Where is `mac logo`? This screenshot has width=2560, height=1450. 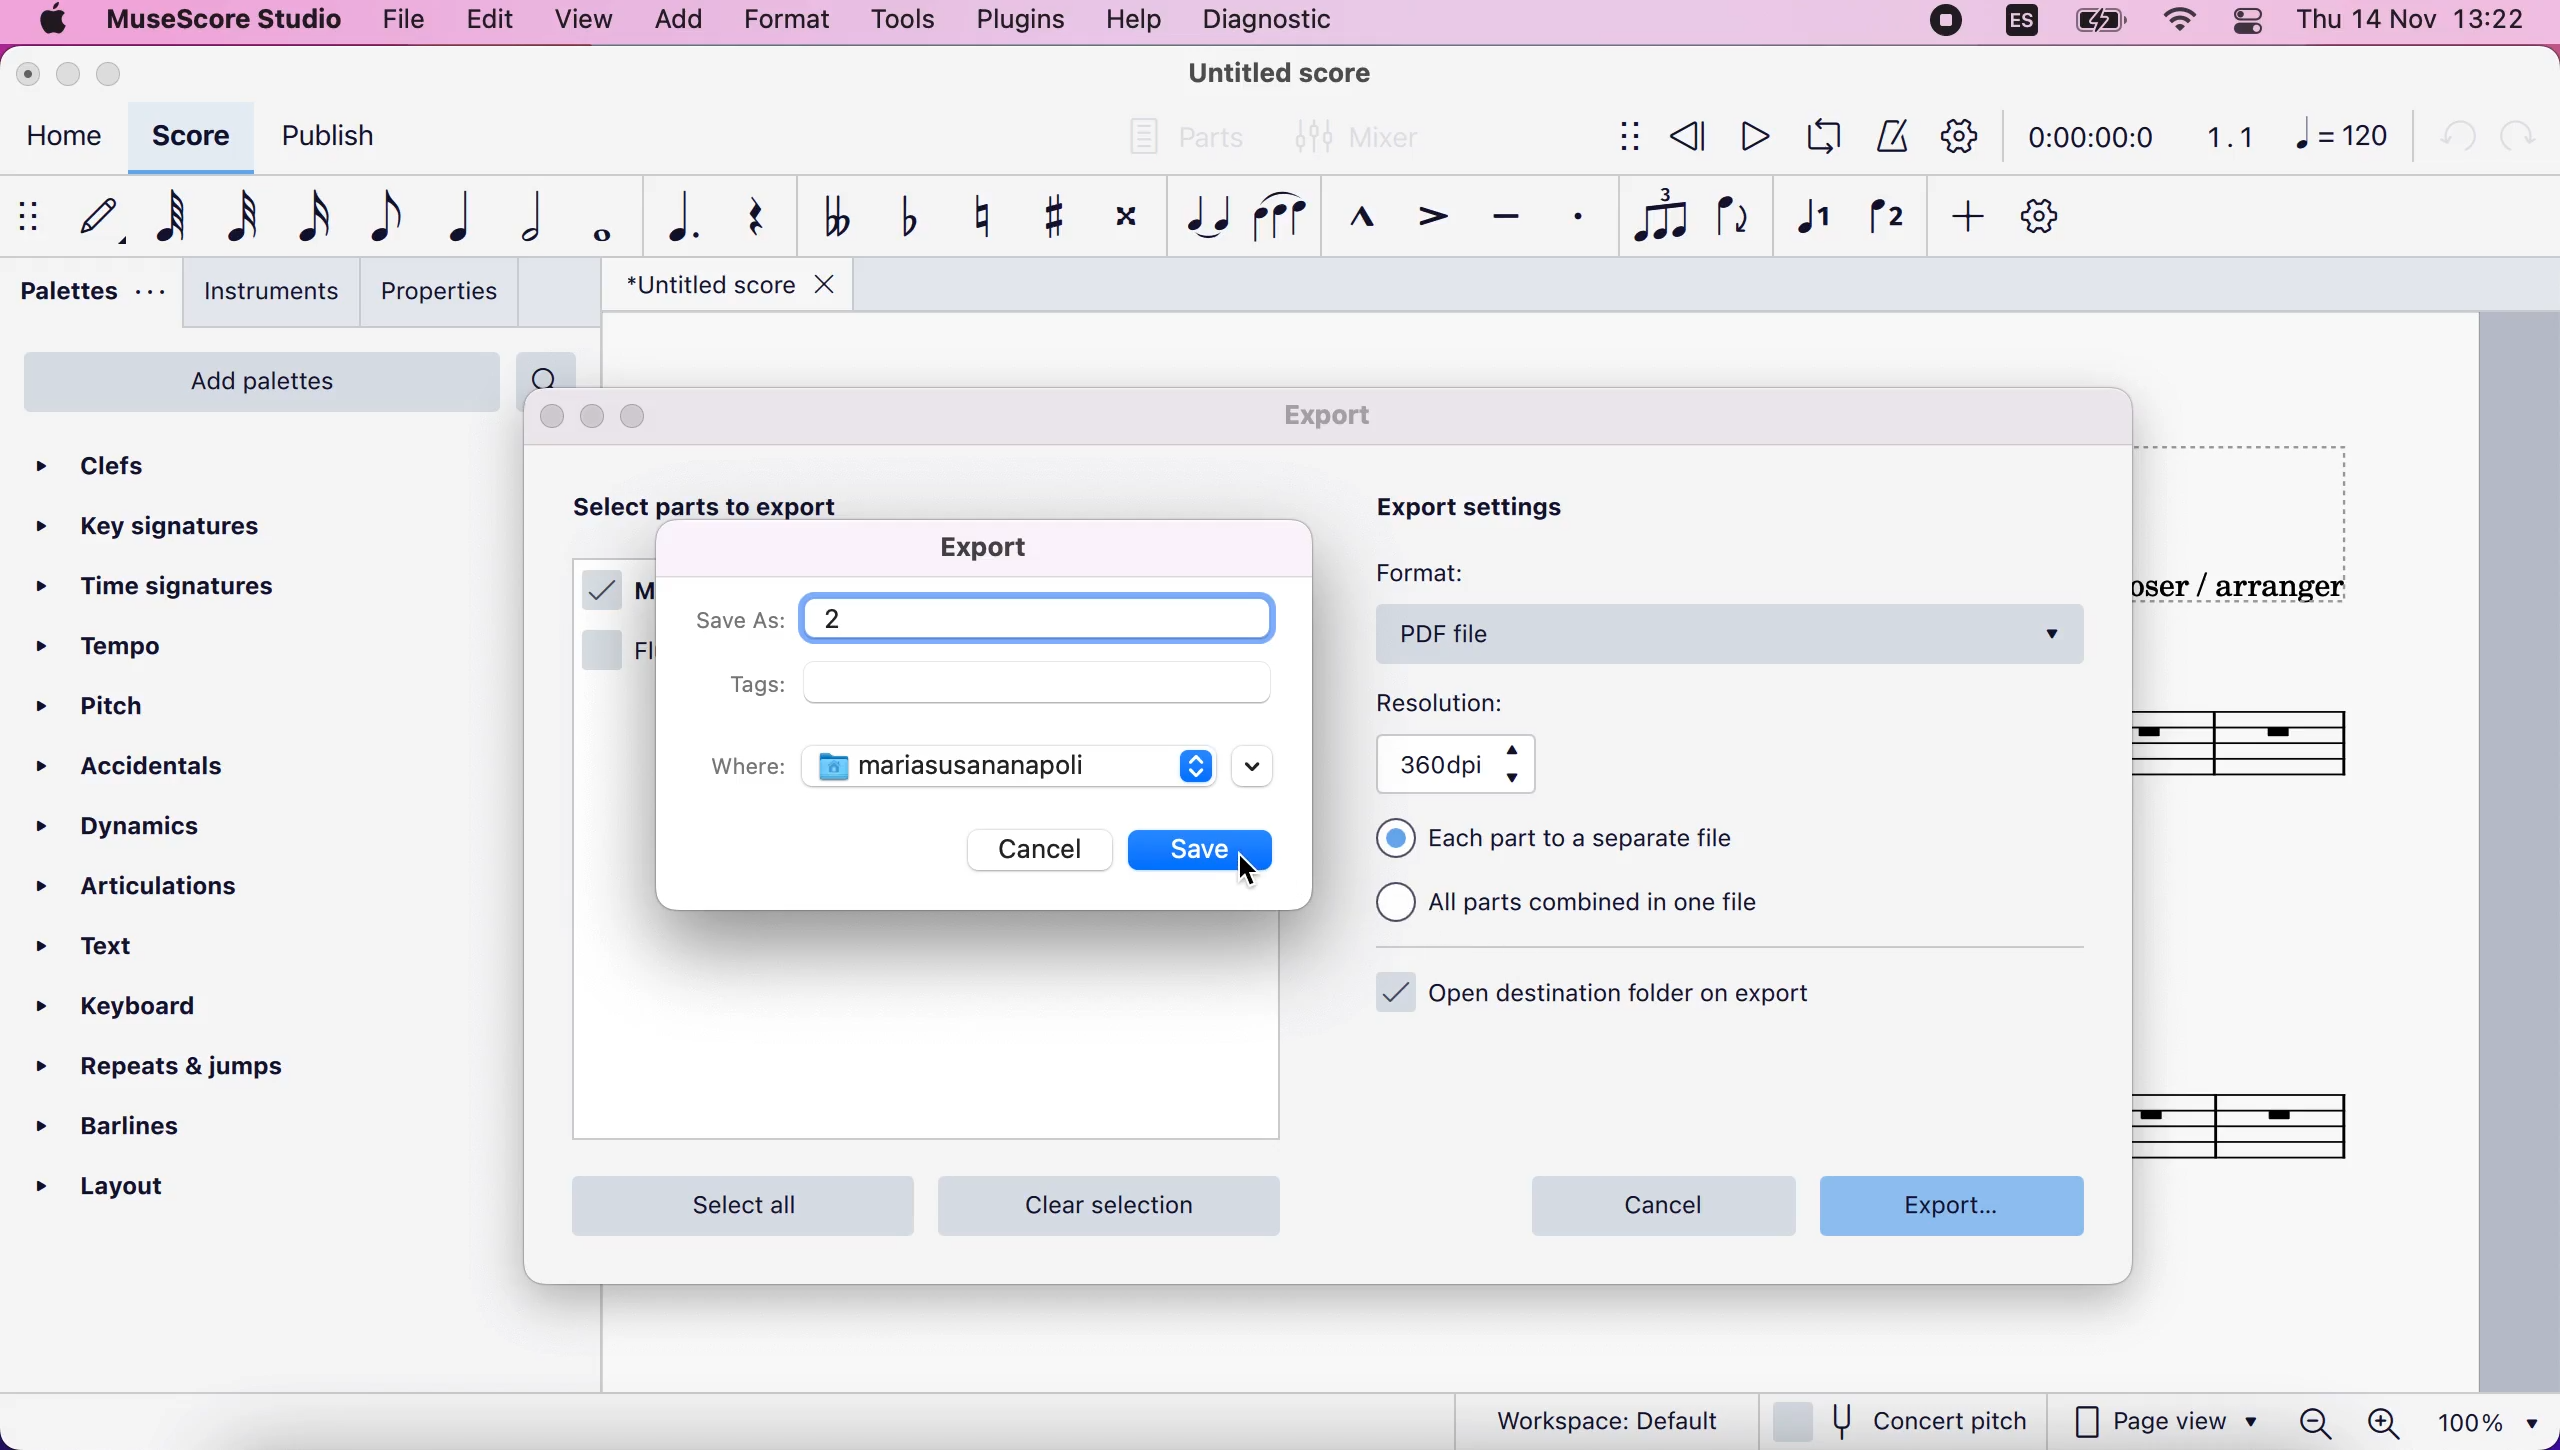 mac logo is located at coordinates (51, 23).